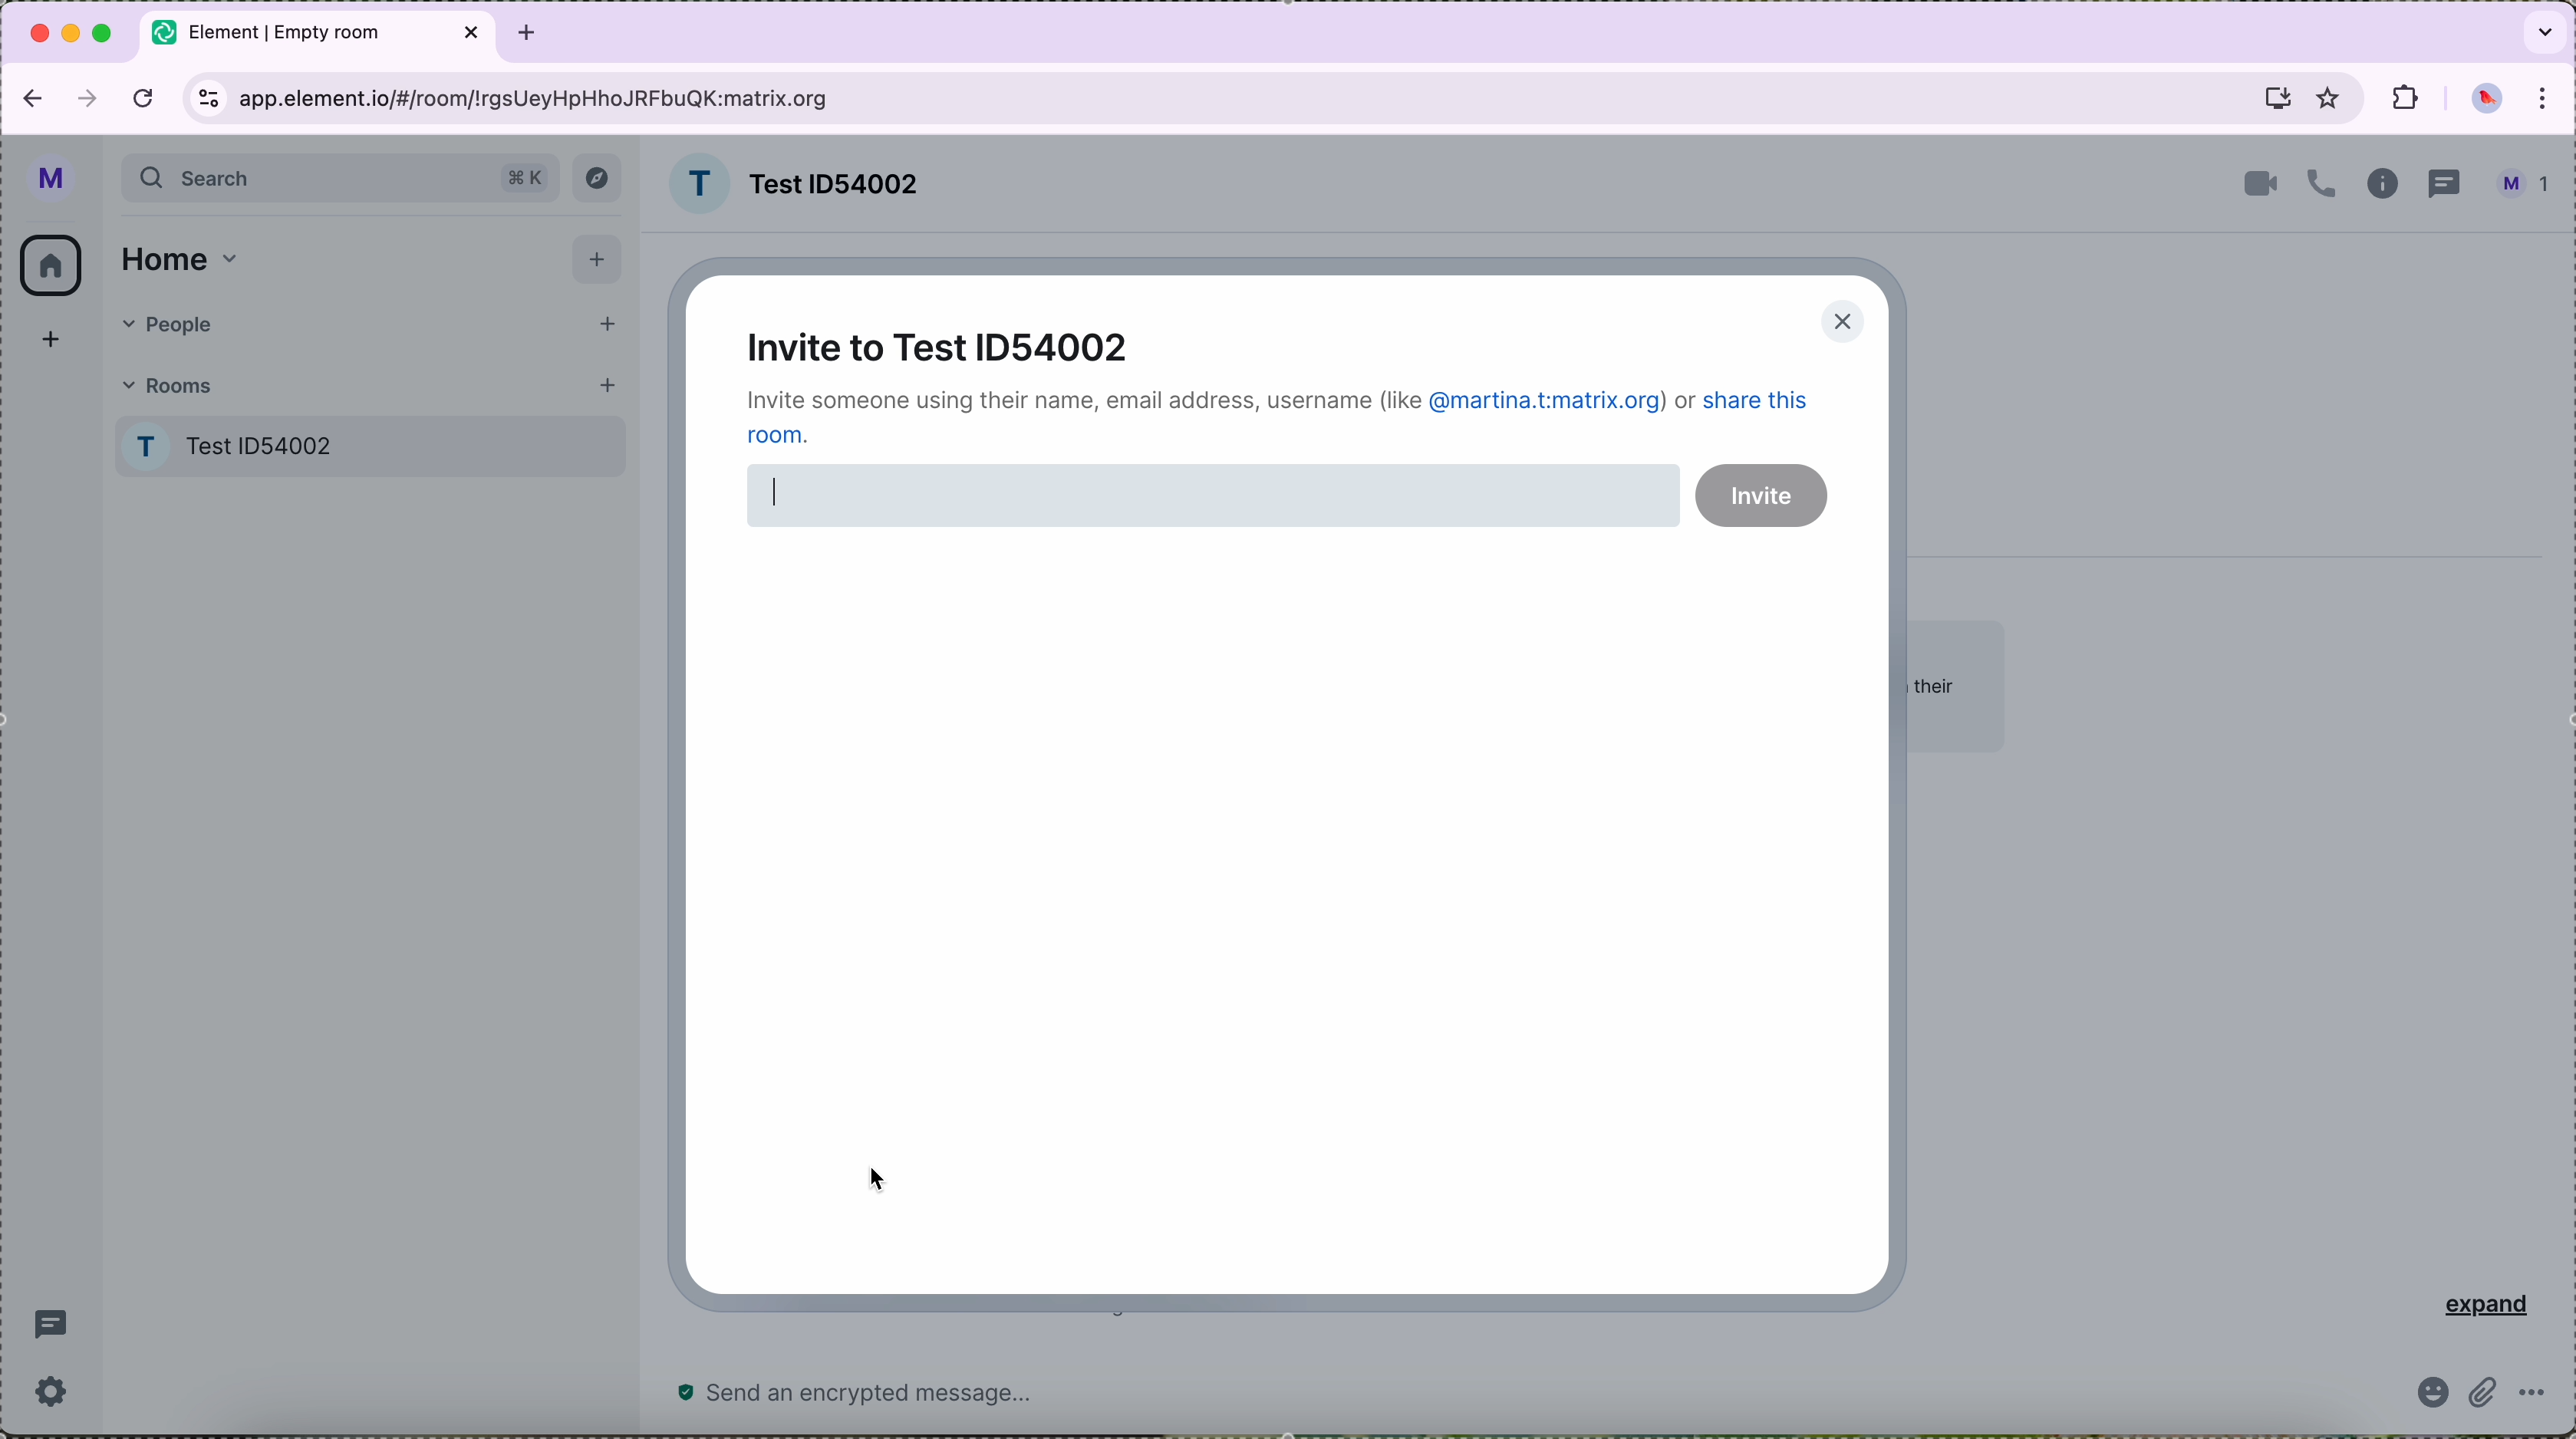 The width and height of the screenshot is (2576, 1439). I want to click on emoji, so click(2434, 1395).